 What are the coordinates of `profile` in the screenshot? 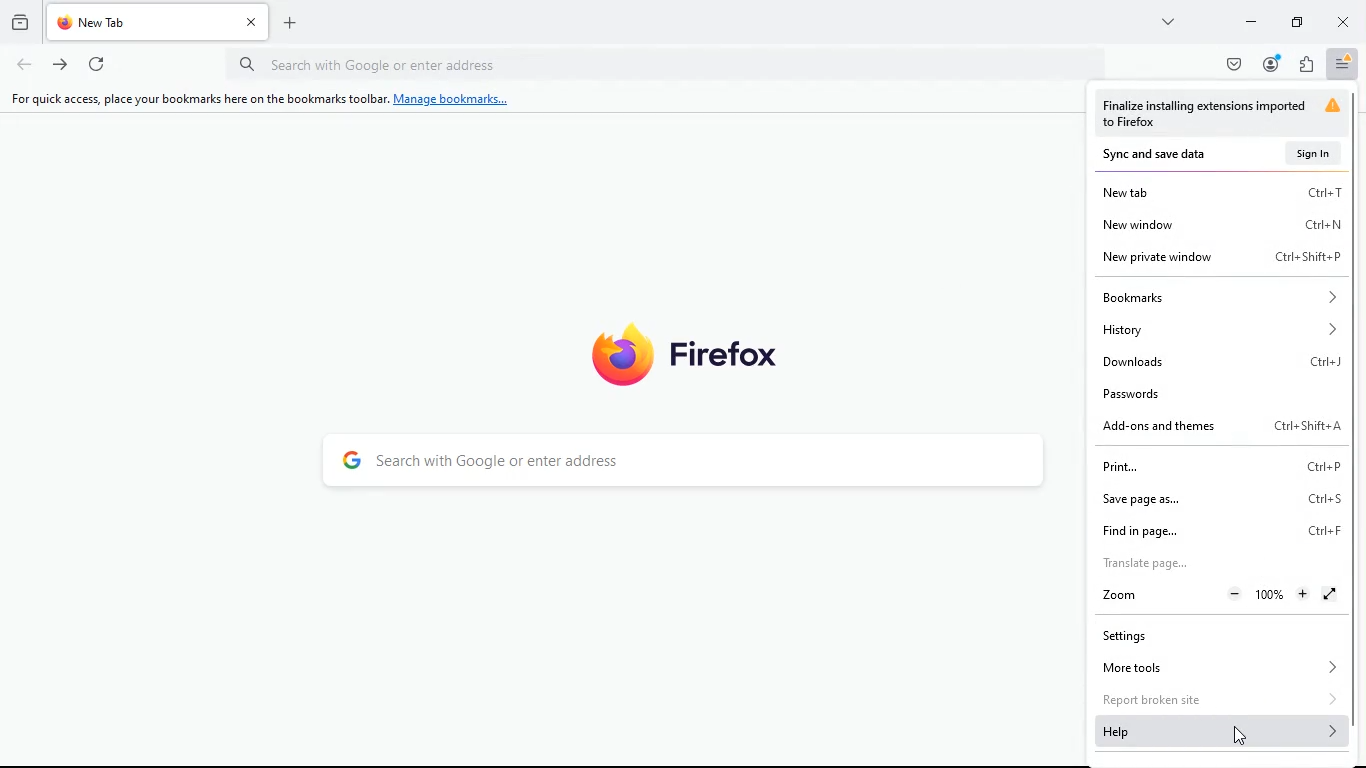 It's located at (1270, 65).